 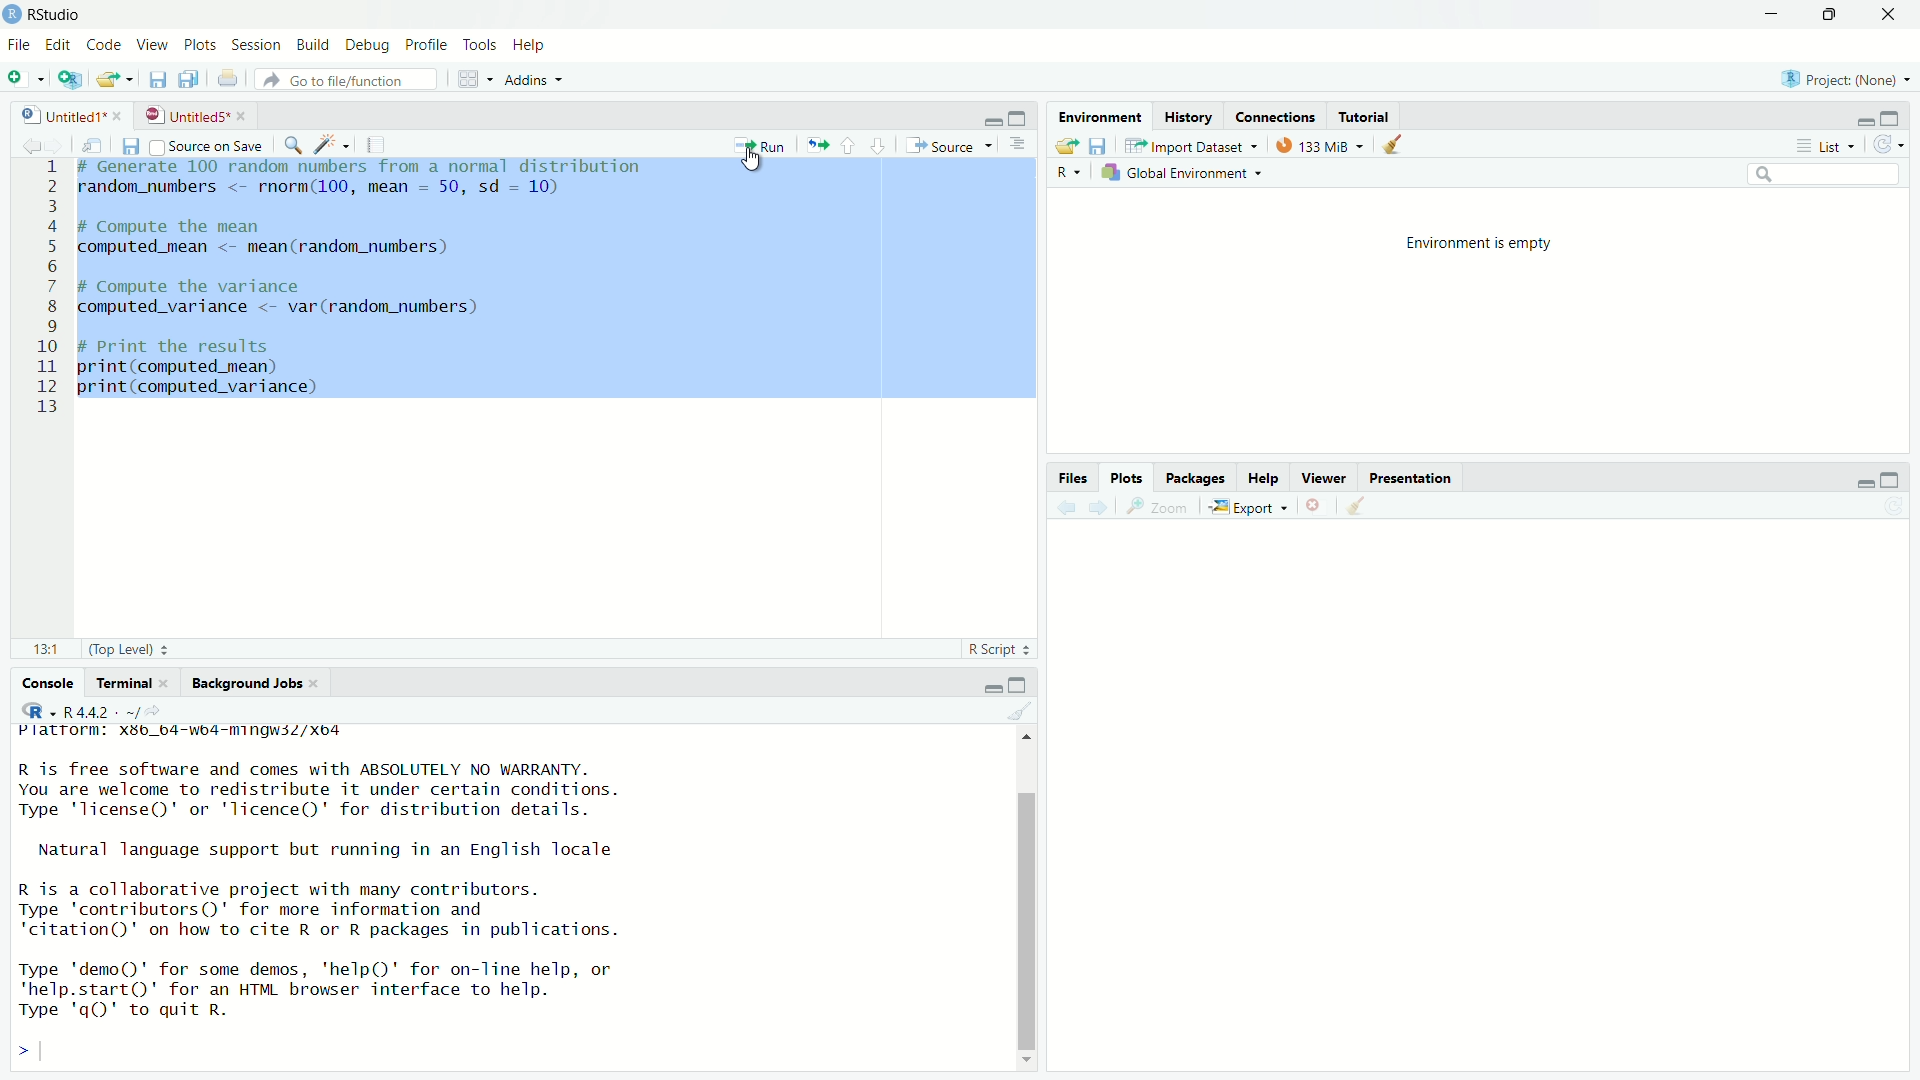 I want to click on typing cursor, so click(x=51, y=1051).